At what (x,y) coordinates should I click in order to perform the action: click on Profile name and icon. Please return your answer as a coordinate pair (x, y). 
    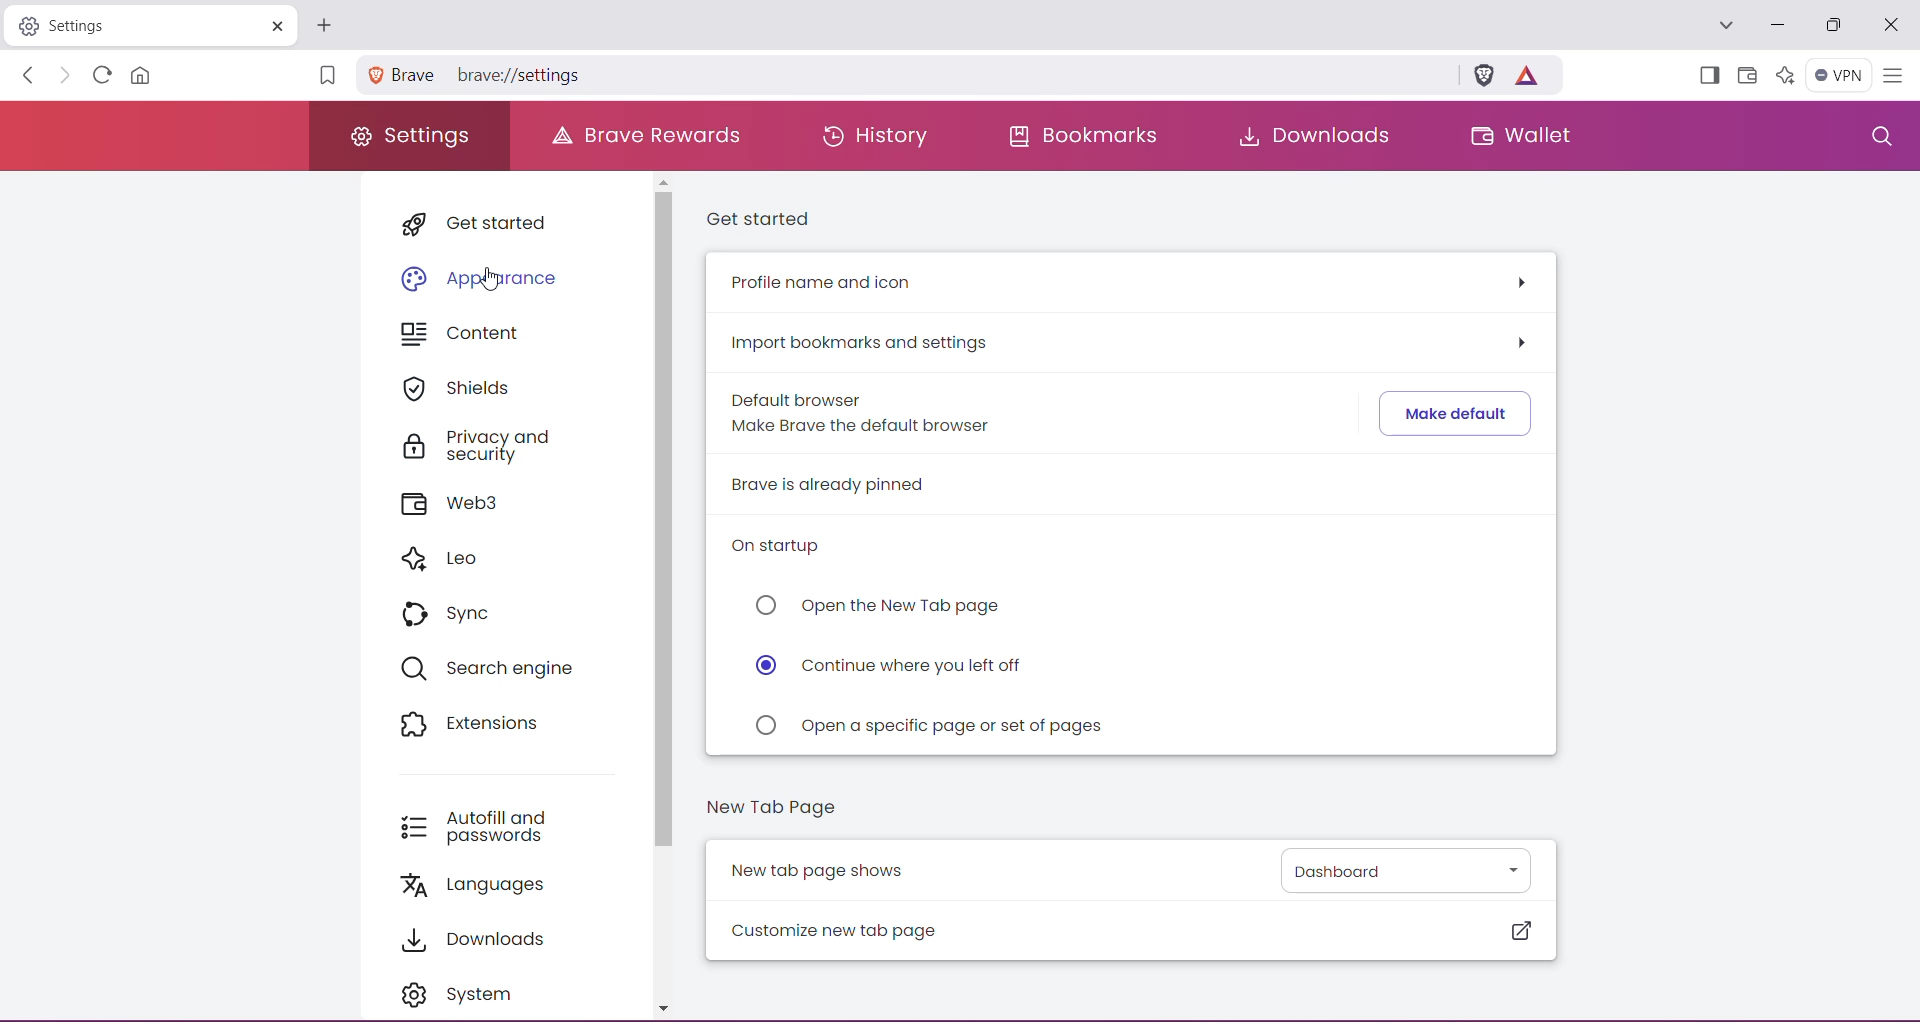
    Looking at the image, I should click on (828, 281).